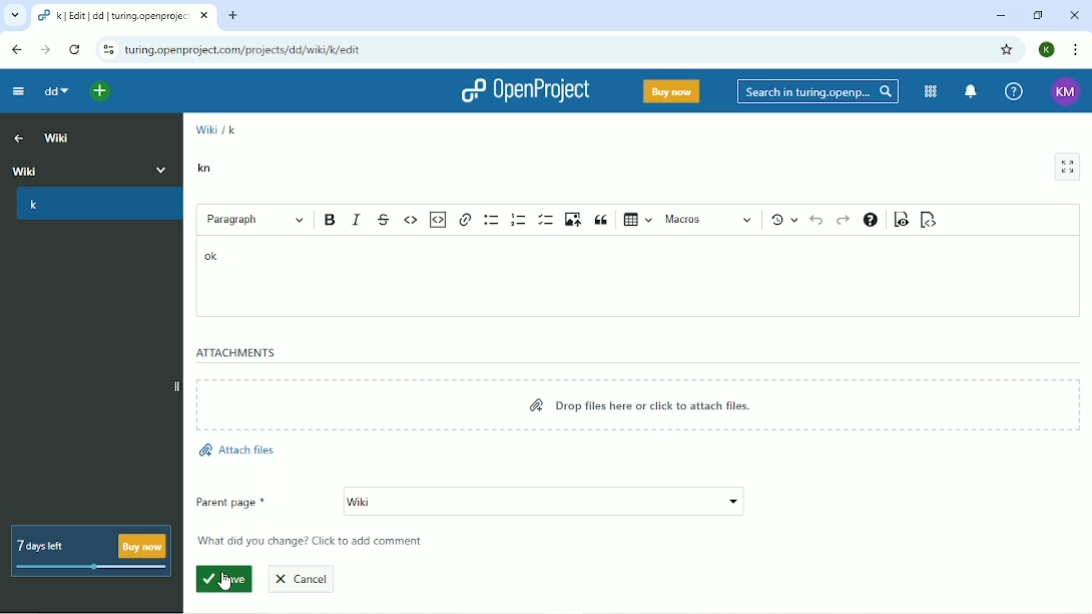 The image size is (1092, 614). What do you see at coordinates (330, 221) in the screenshot?
I see `Bold` at bounding box center [330, 221].